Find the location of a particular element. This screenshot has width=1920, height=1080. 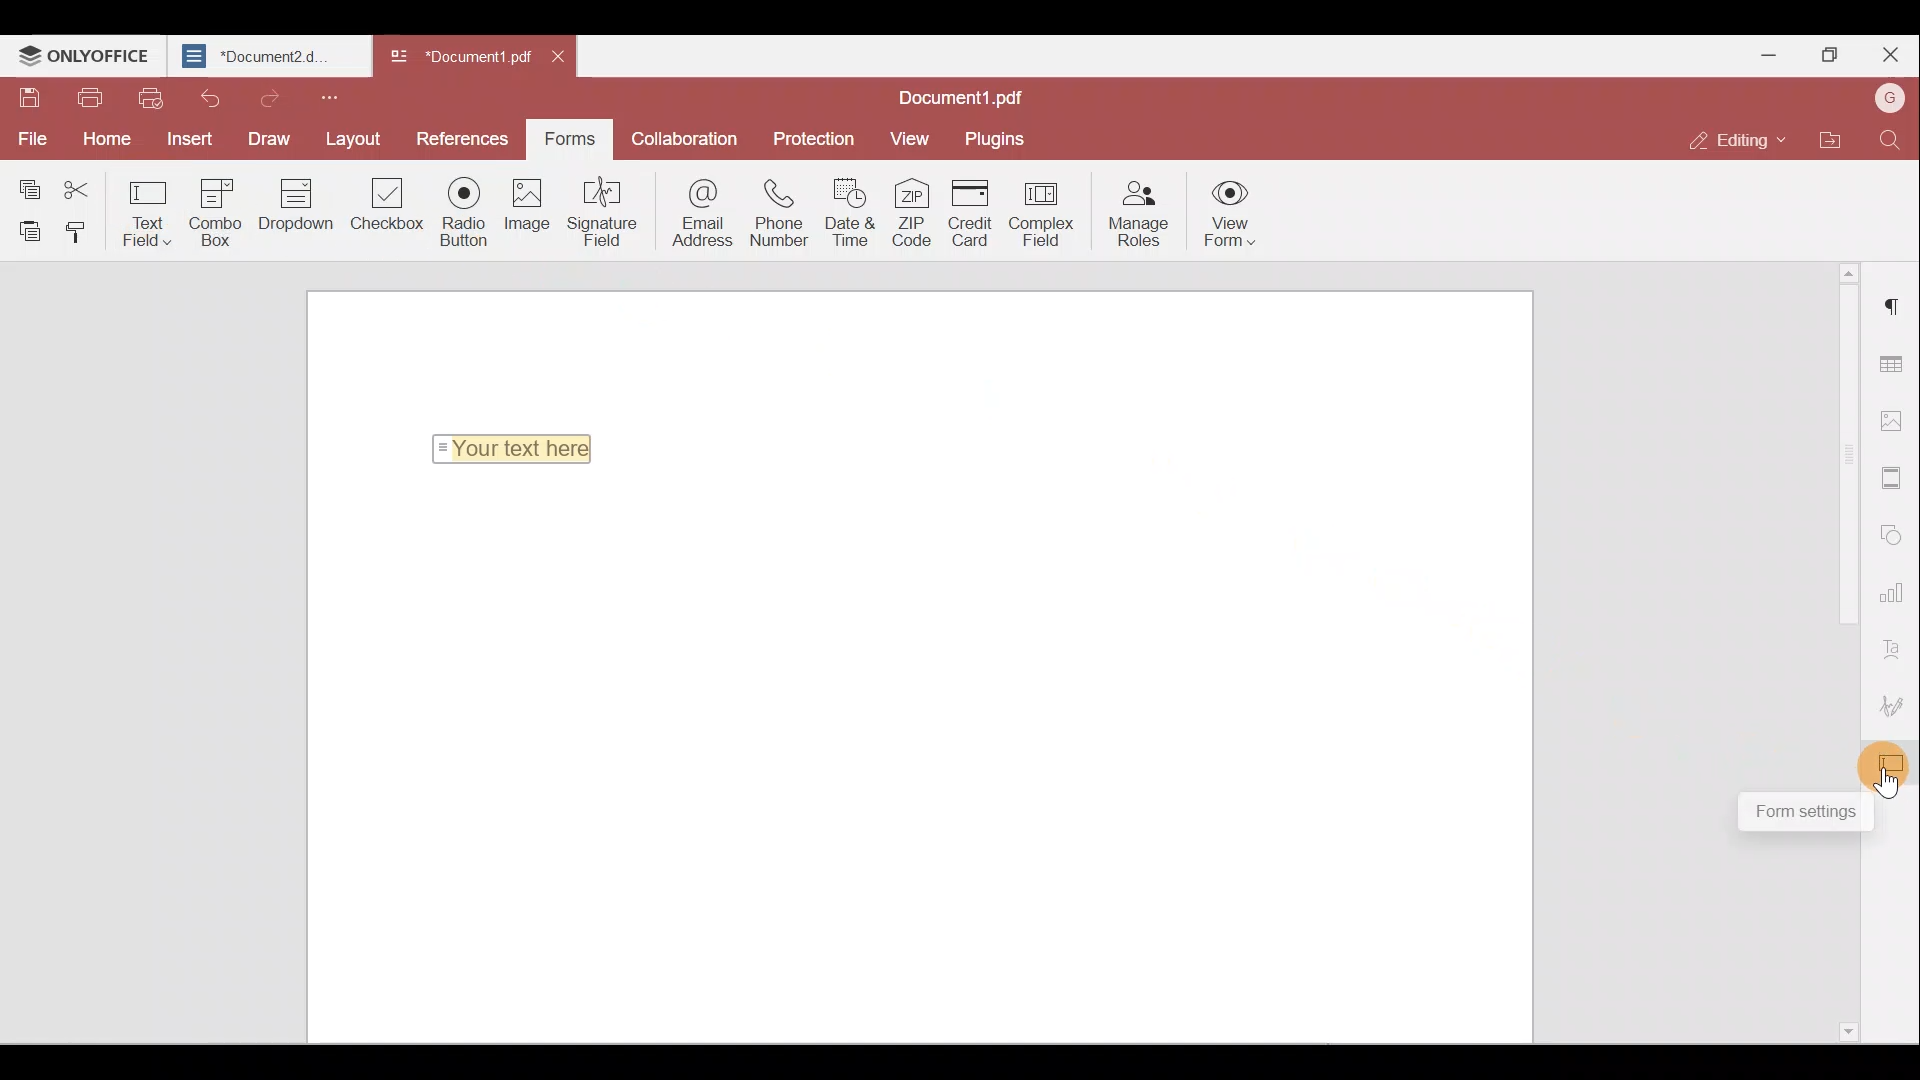

Undo is located at coordinates (209, 97).